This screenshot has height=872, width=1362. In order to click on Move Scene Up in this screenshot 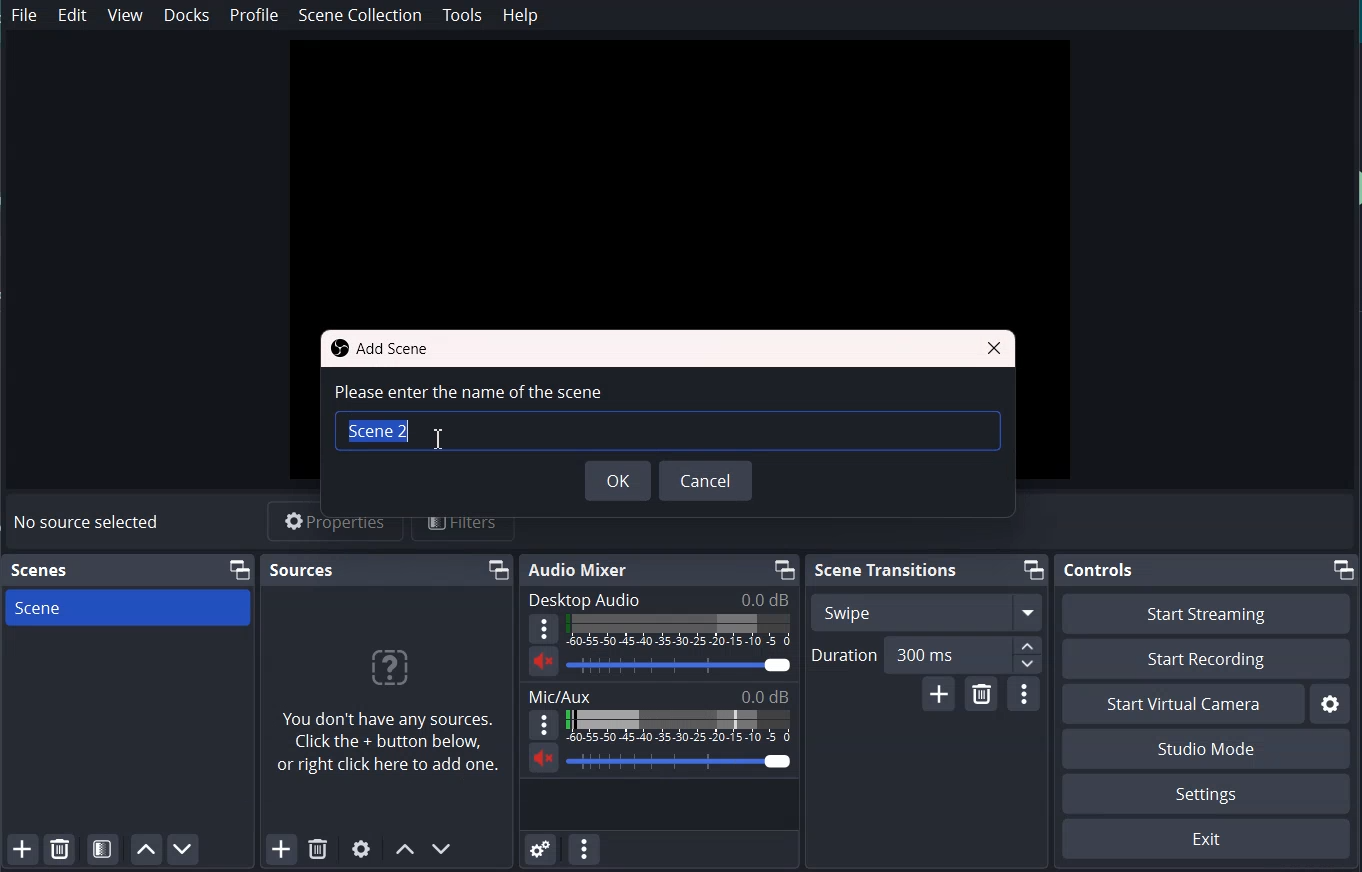, I will do `click(143, 849)`.